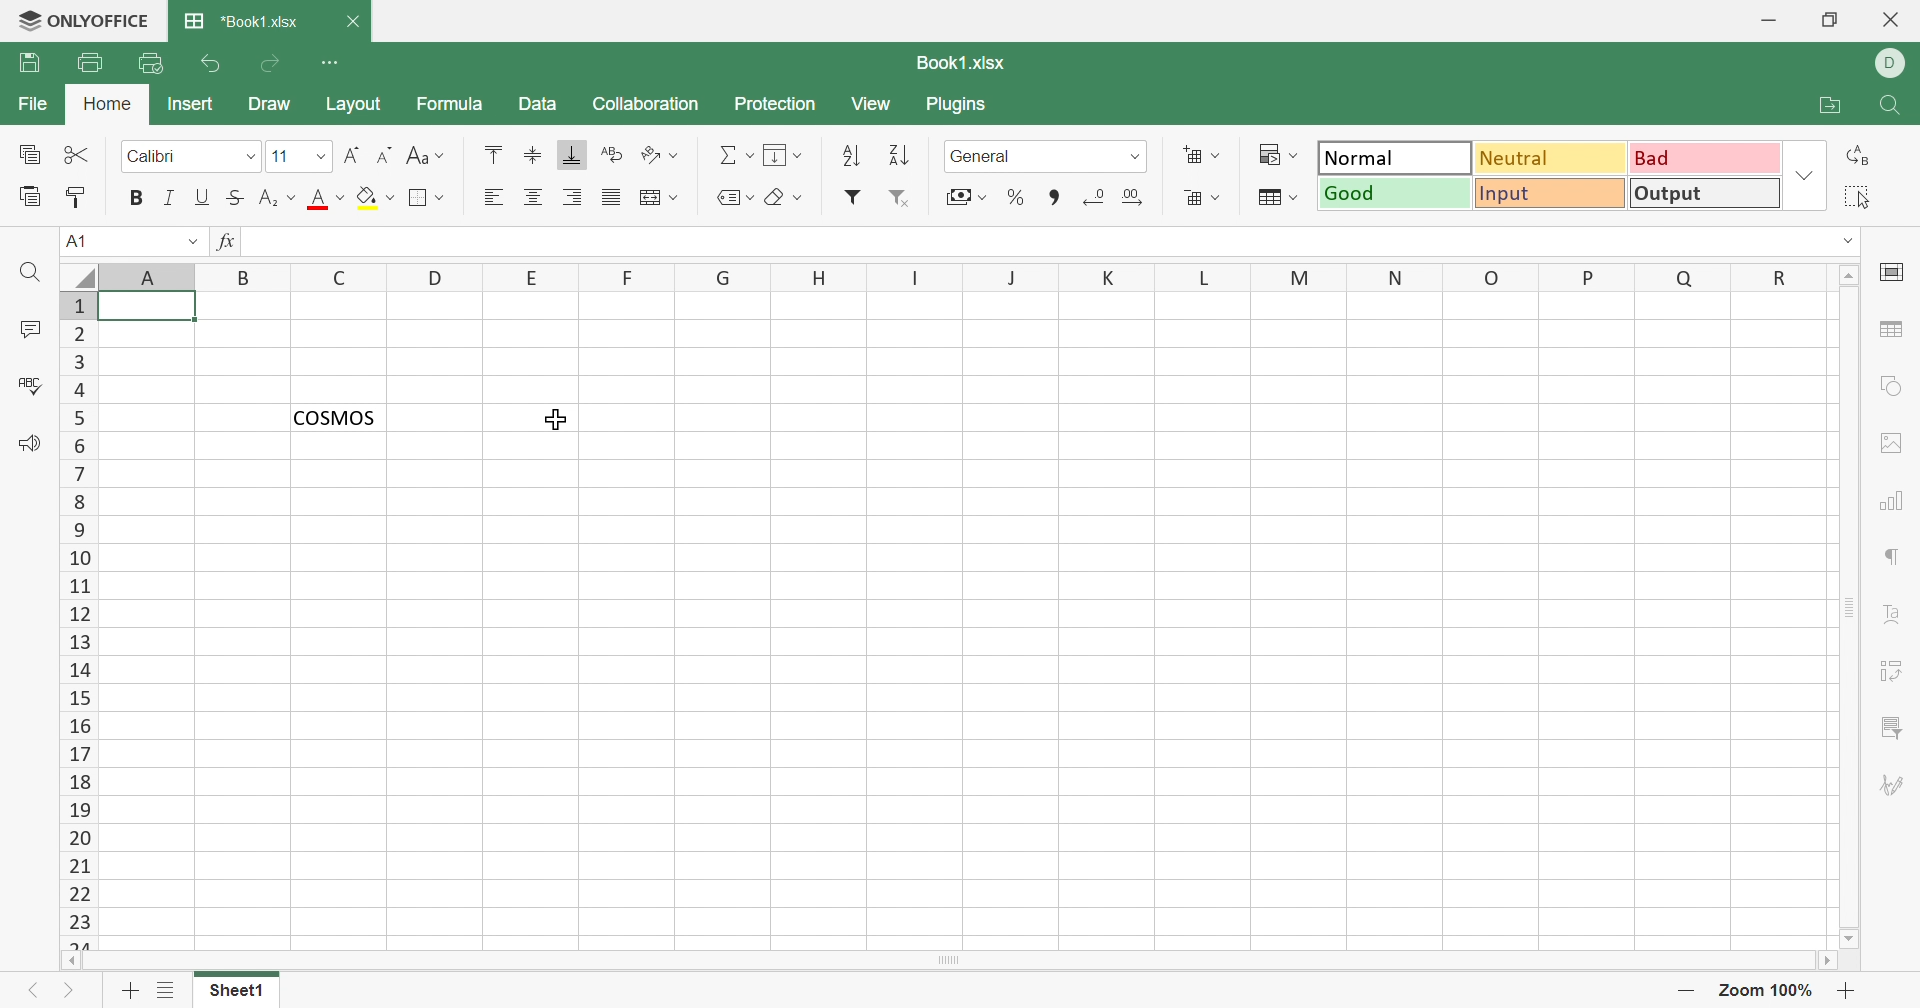  I want to click on Pivot settings, so click(1894, 674).